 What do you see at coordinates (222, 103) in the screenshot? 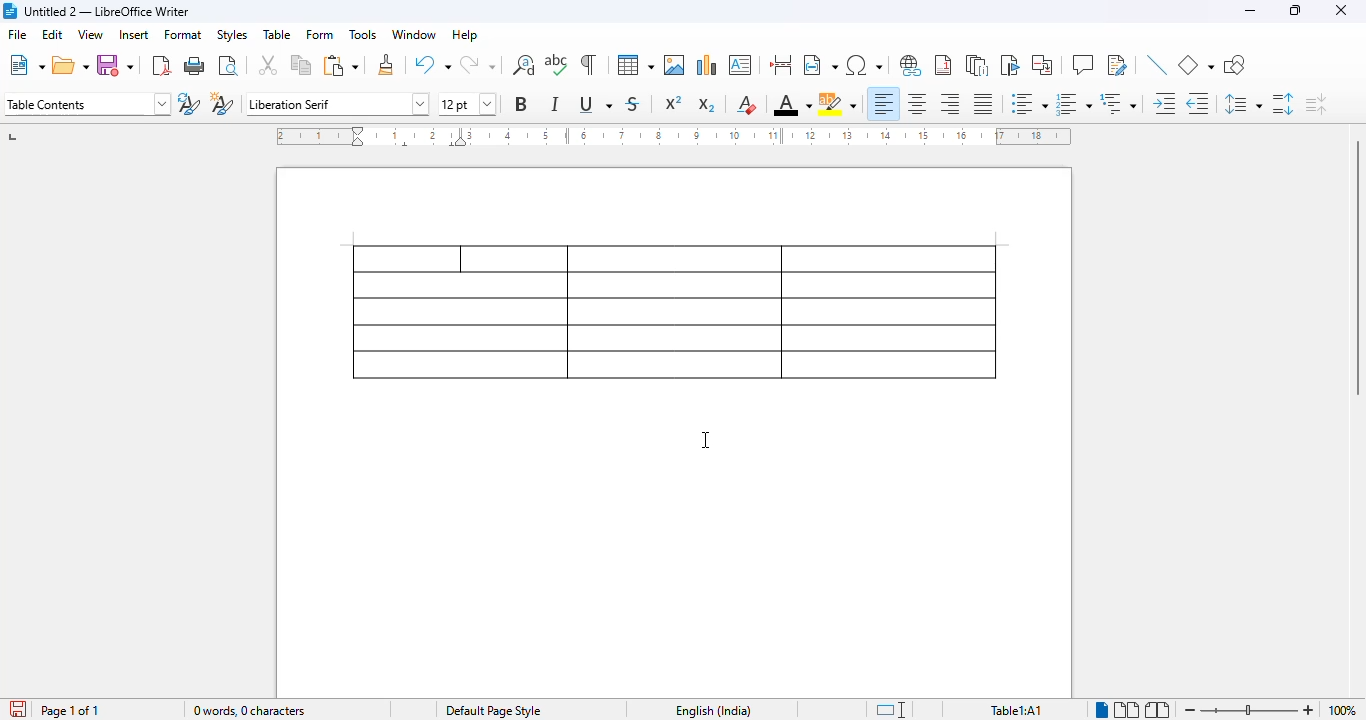
I see `new style from selection` at bounding box center [222, 103].